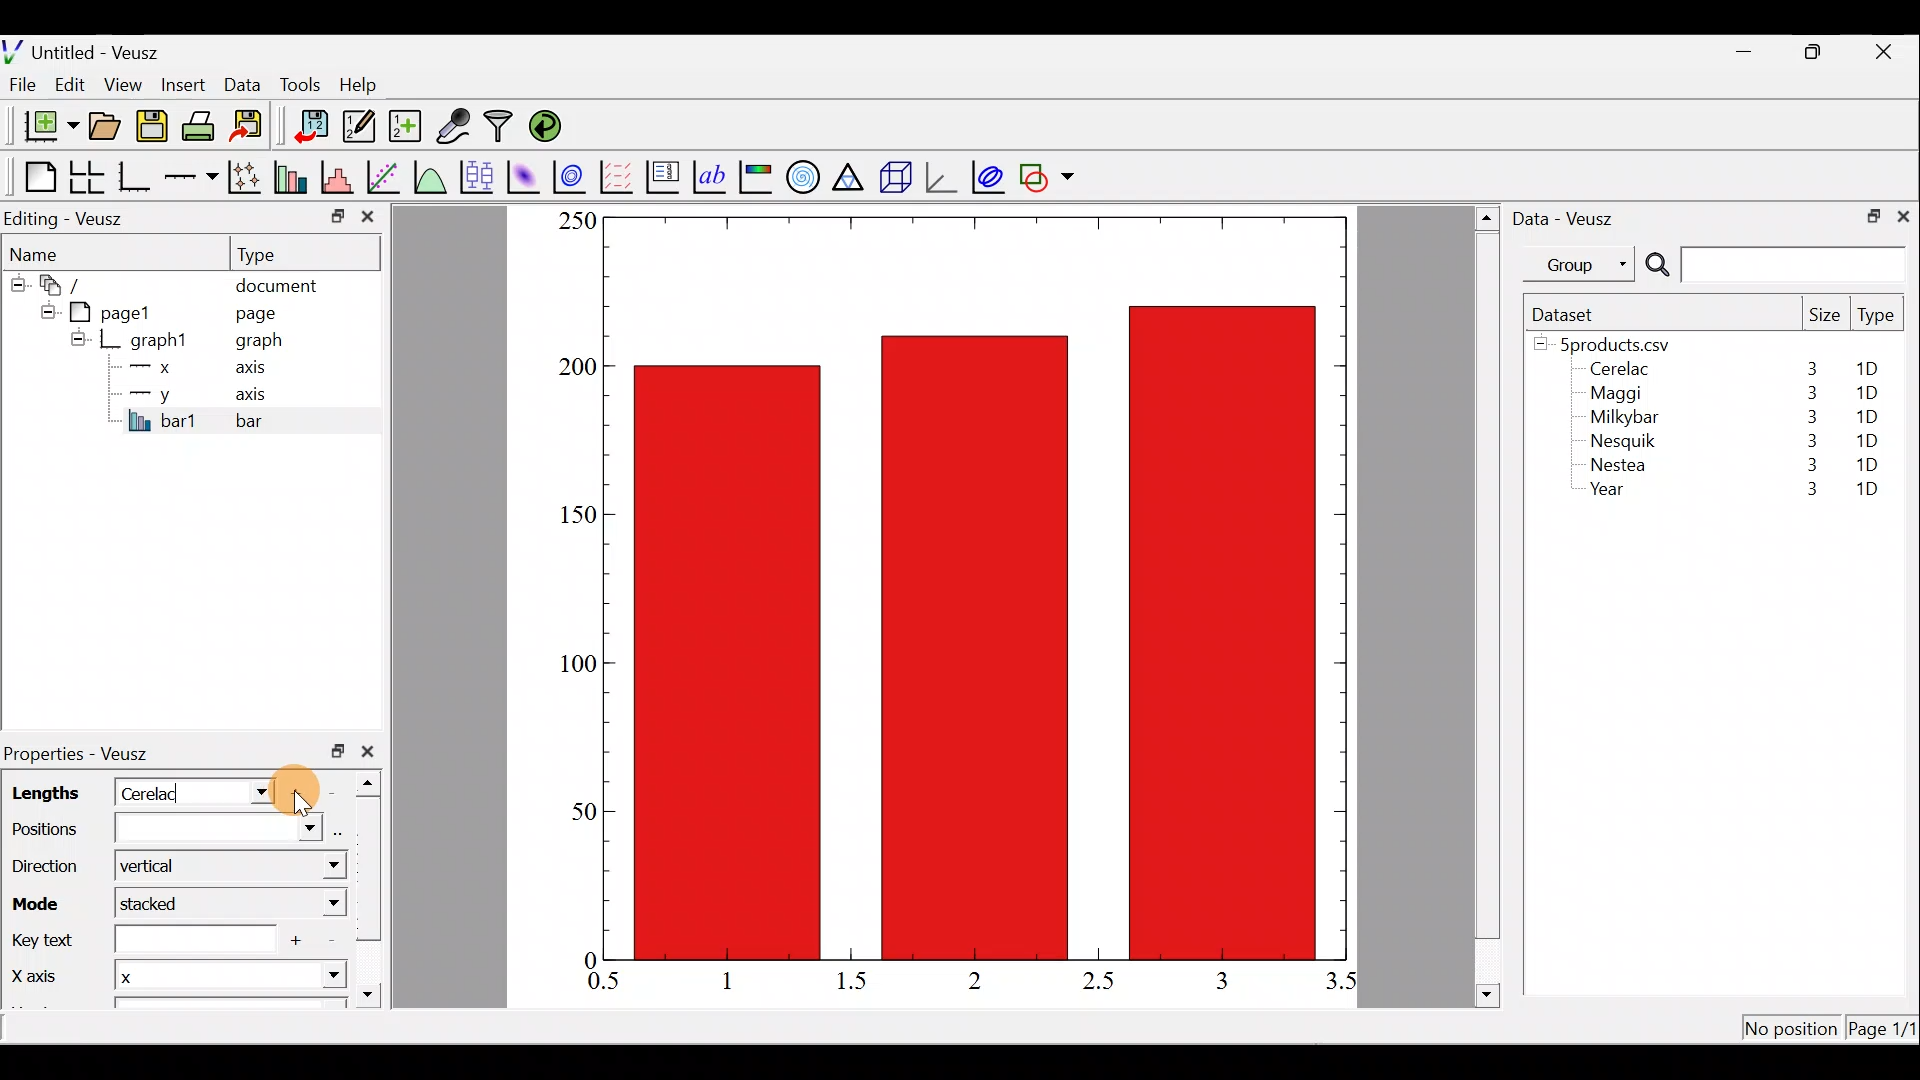  I want to click on Edit, so click(70, 83).